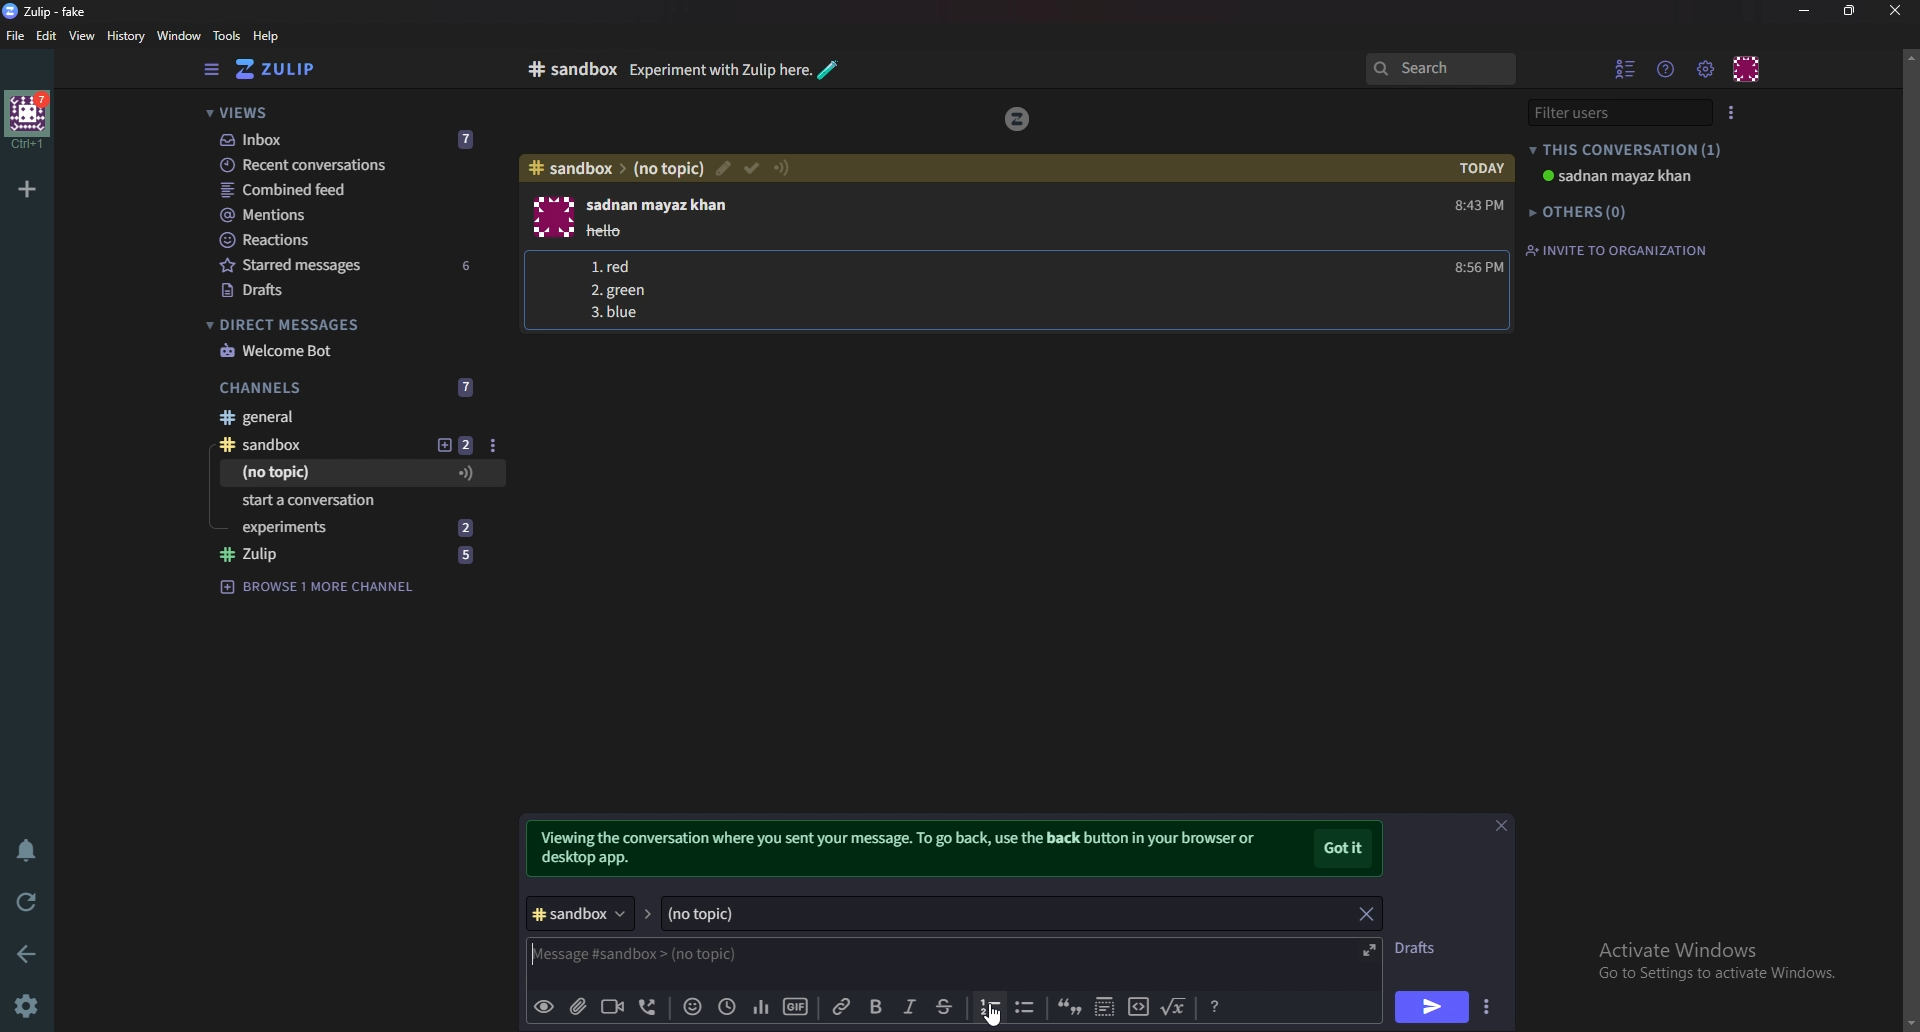 Image resolution: width=1920 pixels, height=1032 pixels. Describe the element at coordinates (1432, 1007) in the screenshot. I see `Send` at that location.